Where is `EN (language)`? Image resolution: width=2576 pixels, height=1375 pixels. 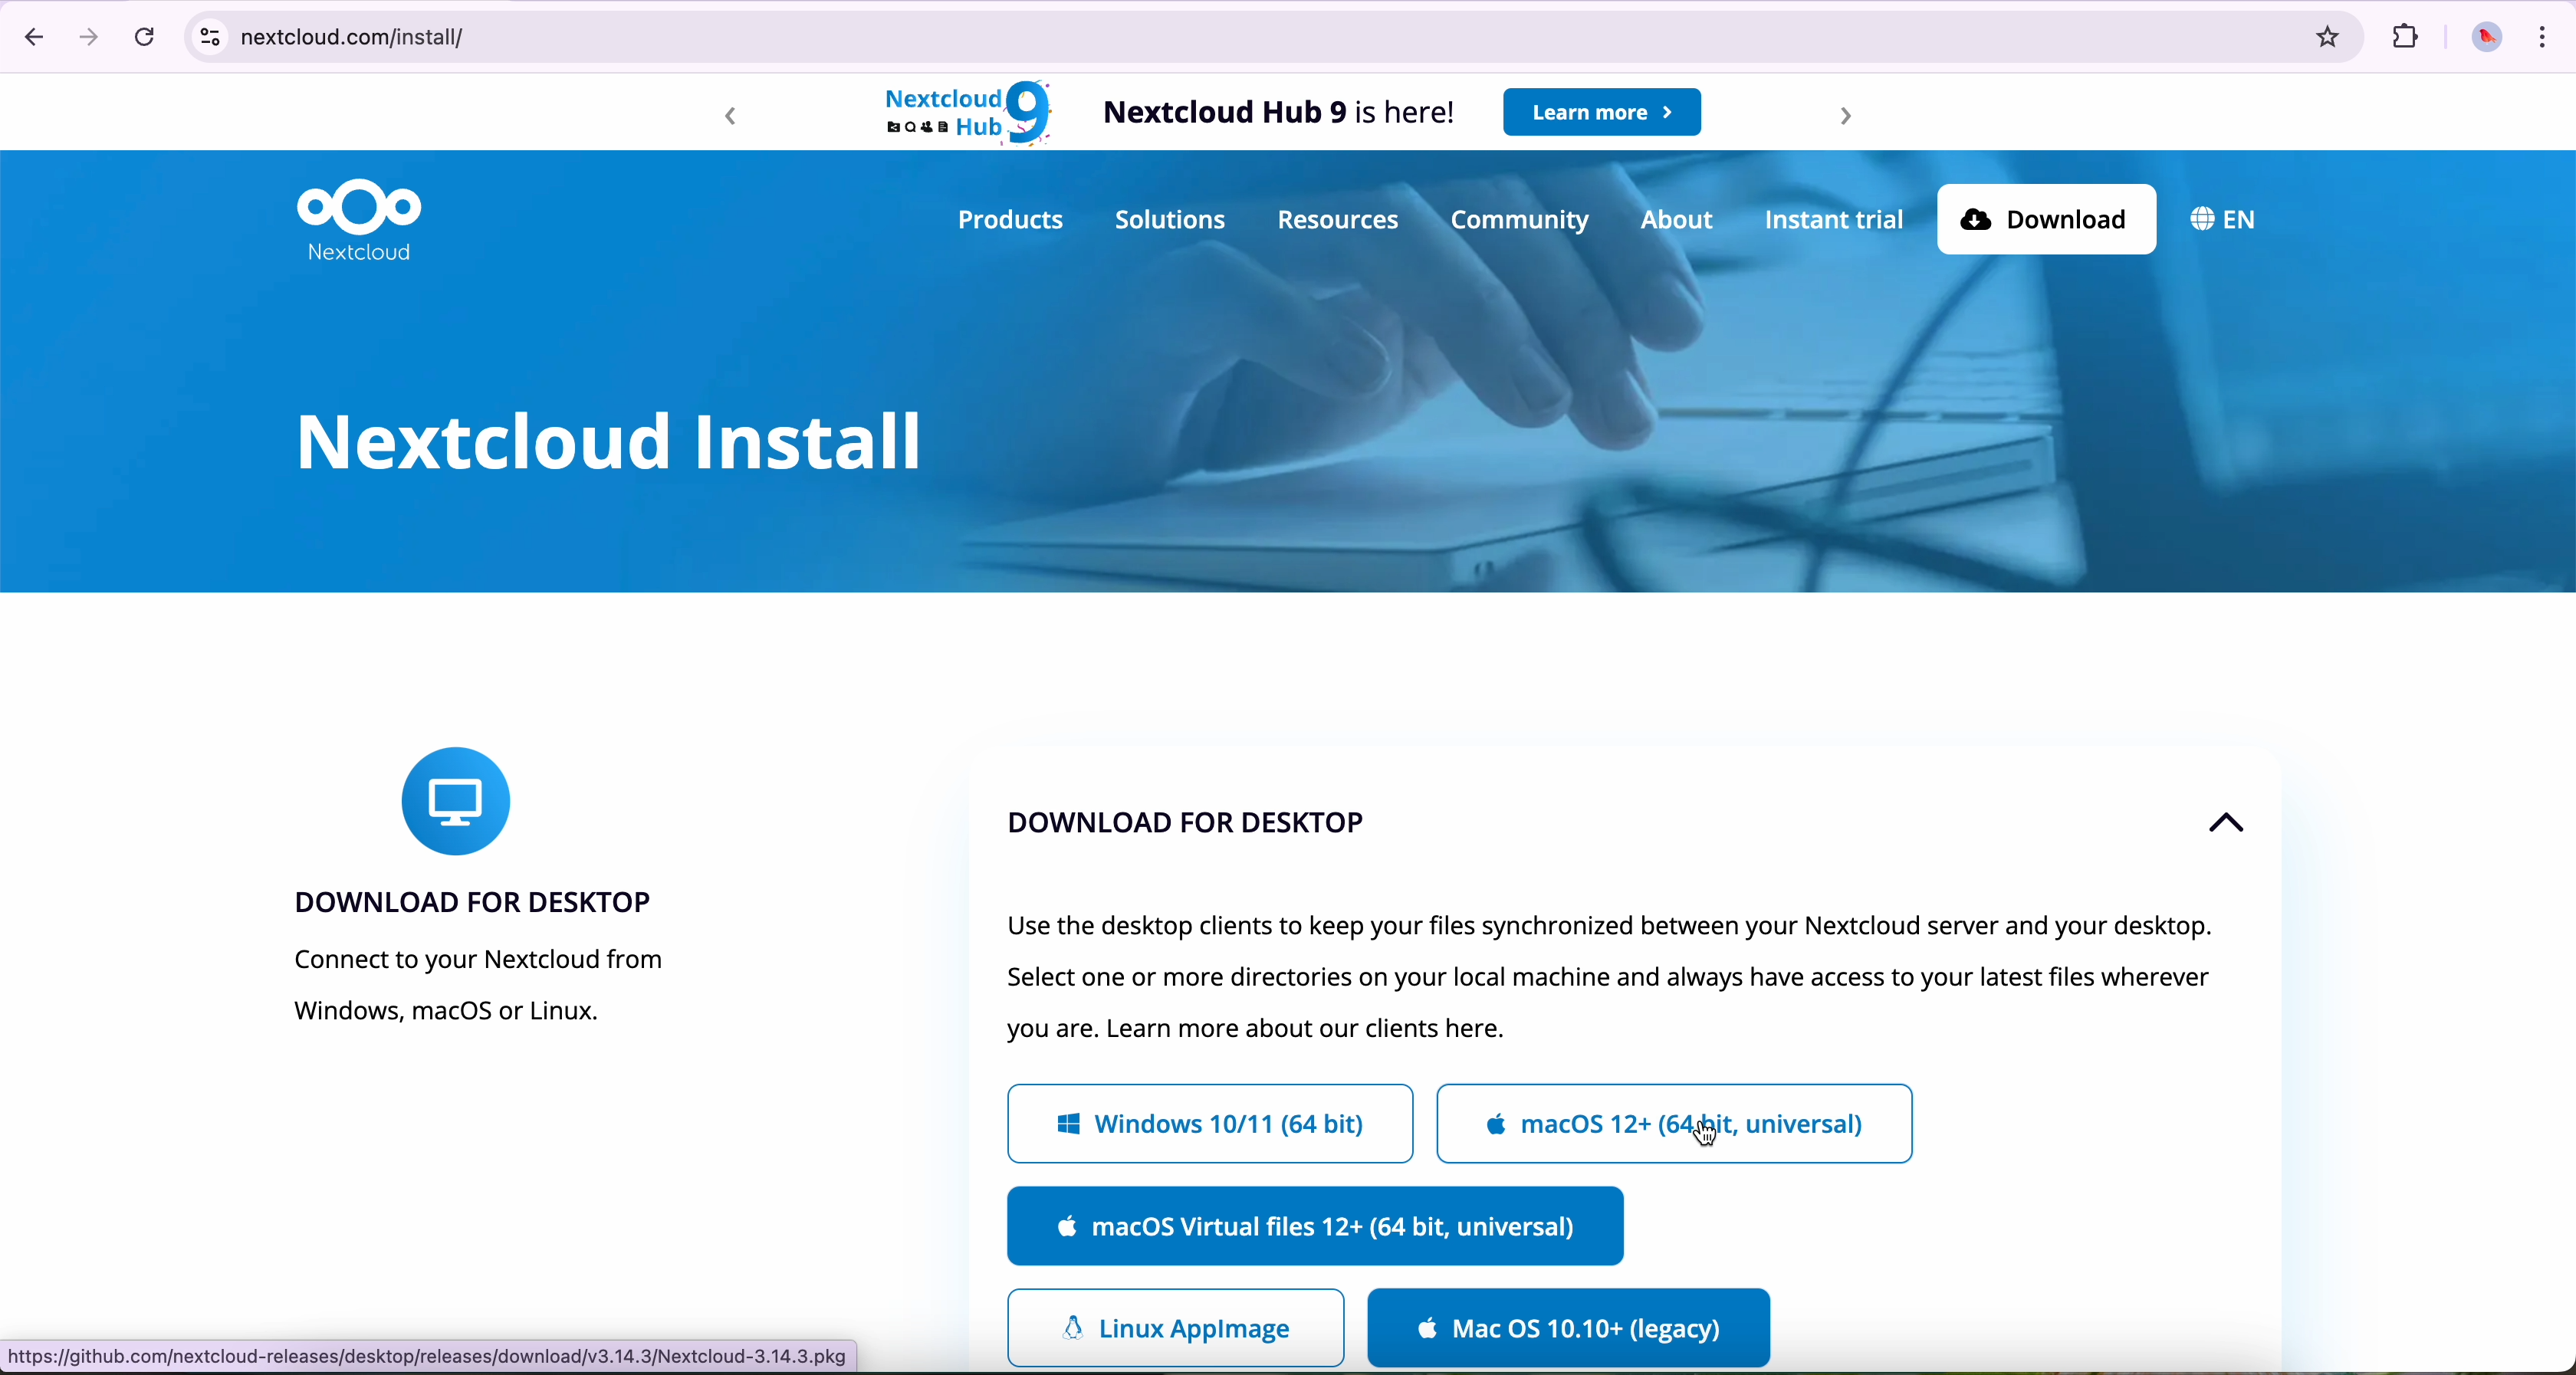 EN (language) is located at coordinates (2225, 224).